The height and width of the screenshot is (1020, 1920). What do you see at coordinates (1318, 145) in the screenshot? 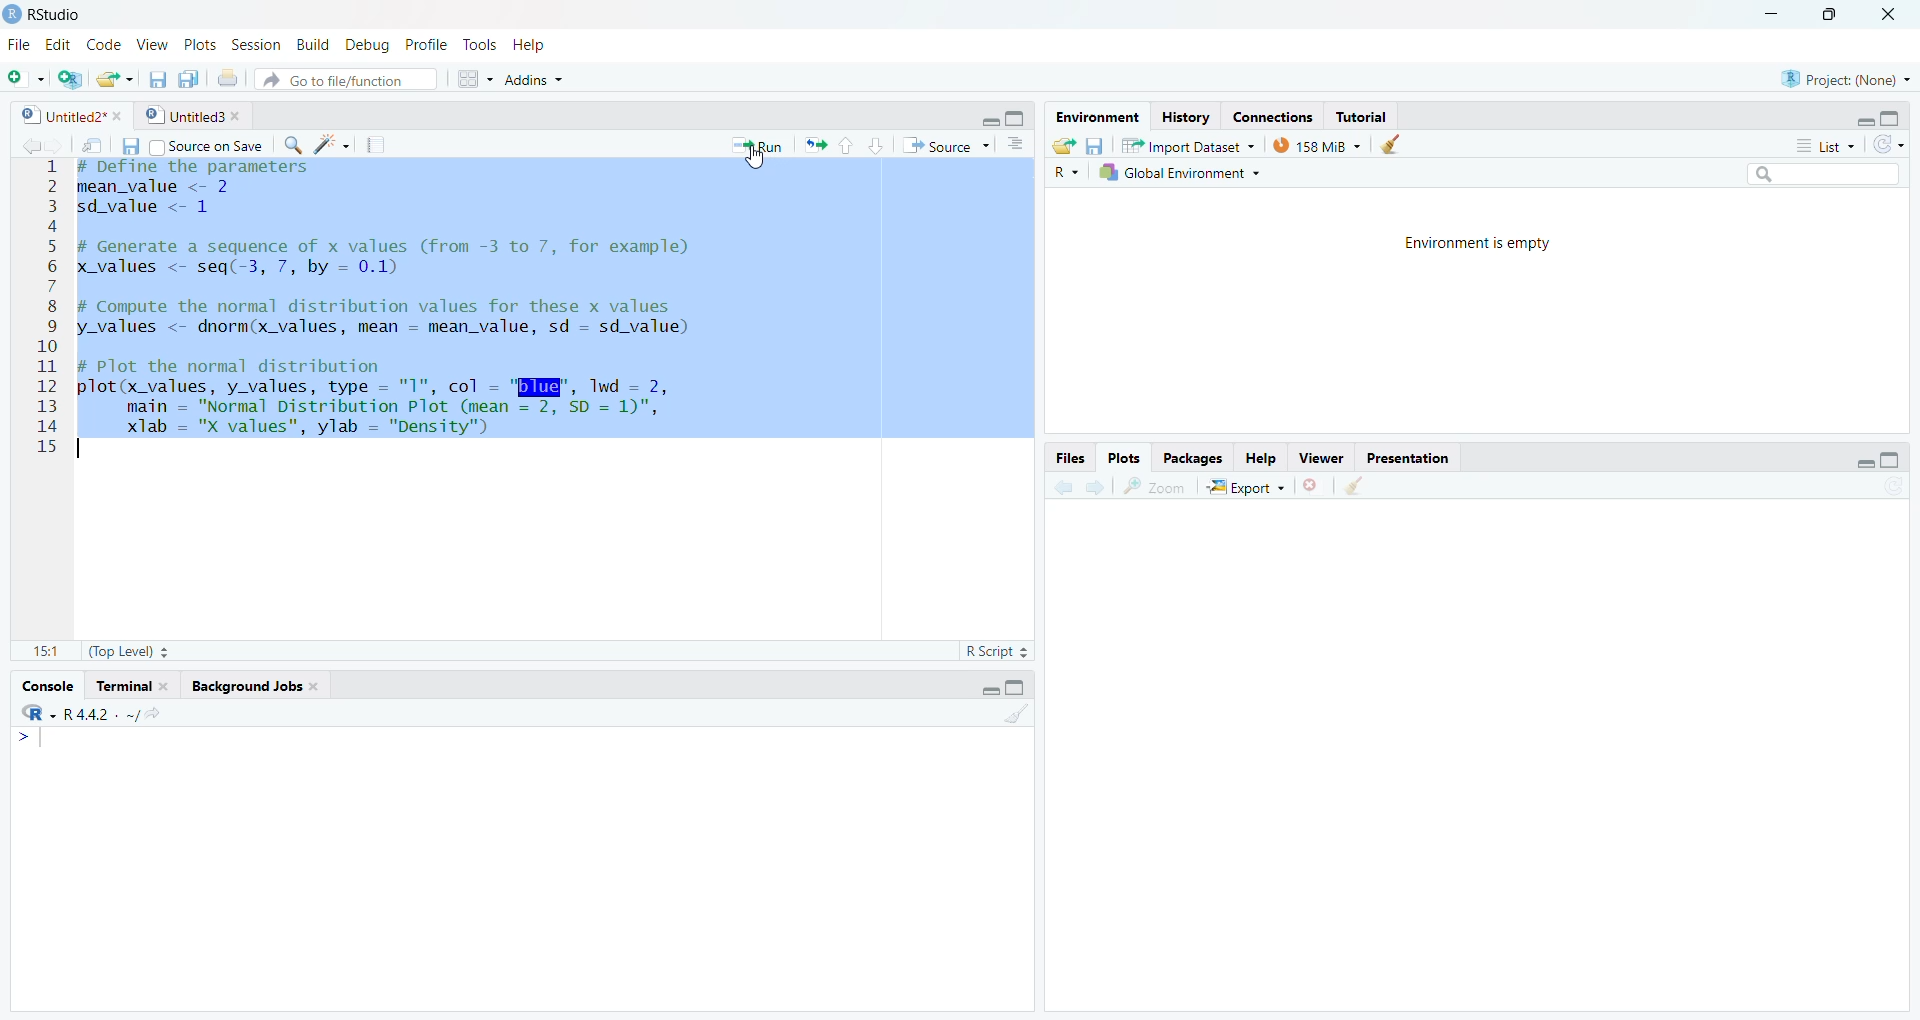
I see `» 158 MiB ` at bounding box center [1318, 145].